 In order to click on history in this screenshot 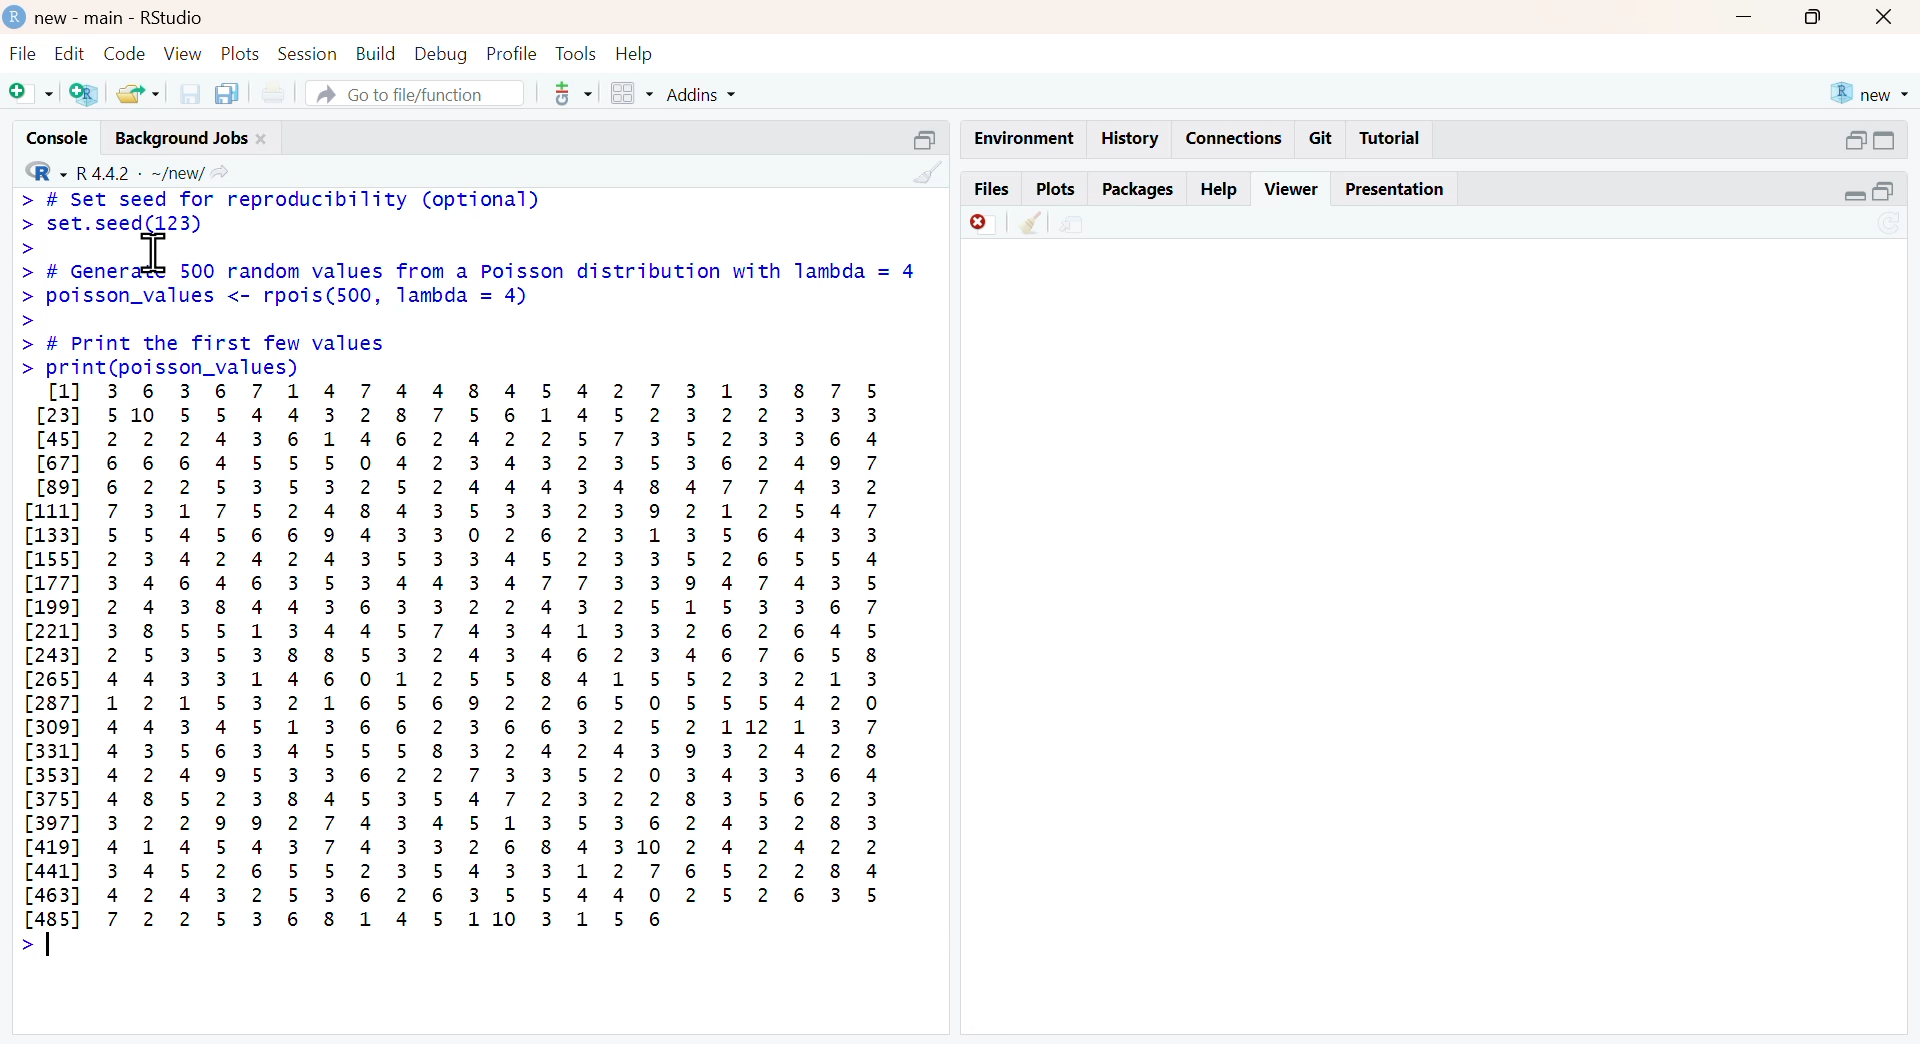, I will do `click(1132, 138)`.